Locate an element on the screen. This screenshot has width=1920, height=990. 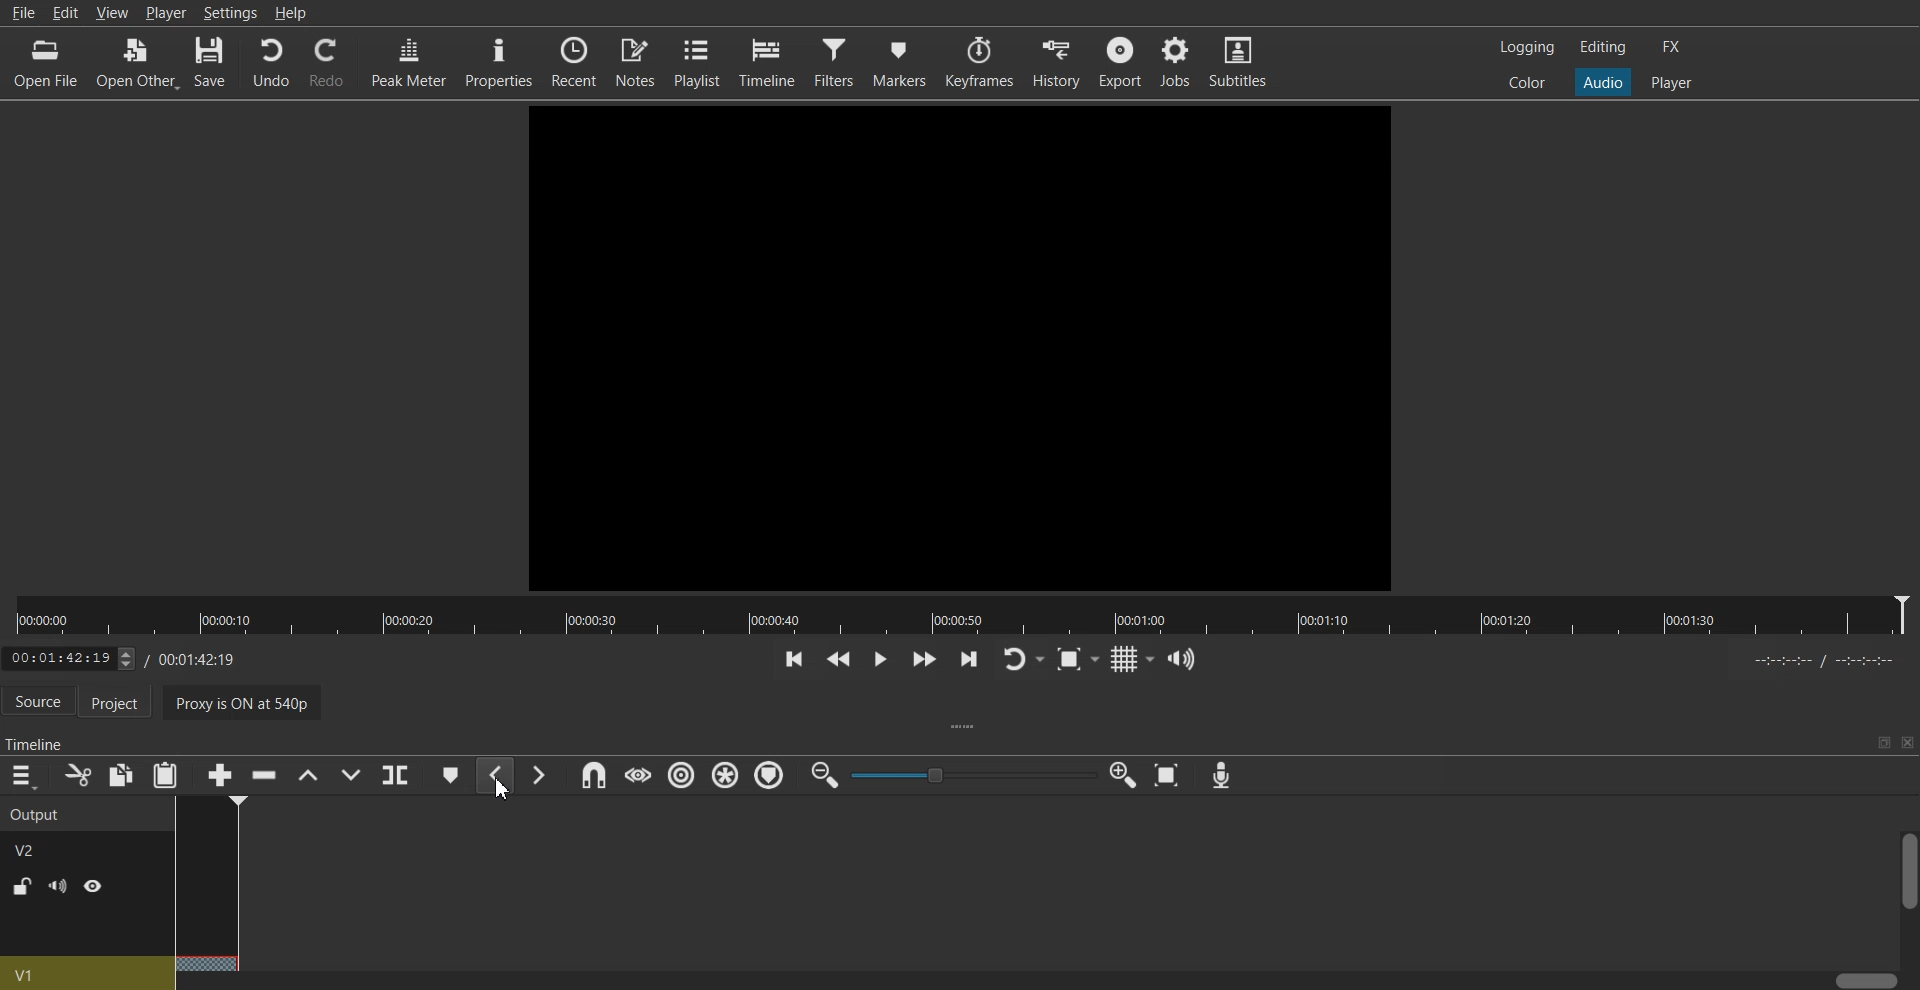
Skip to the previous point is located at coordinates (791, 658).